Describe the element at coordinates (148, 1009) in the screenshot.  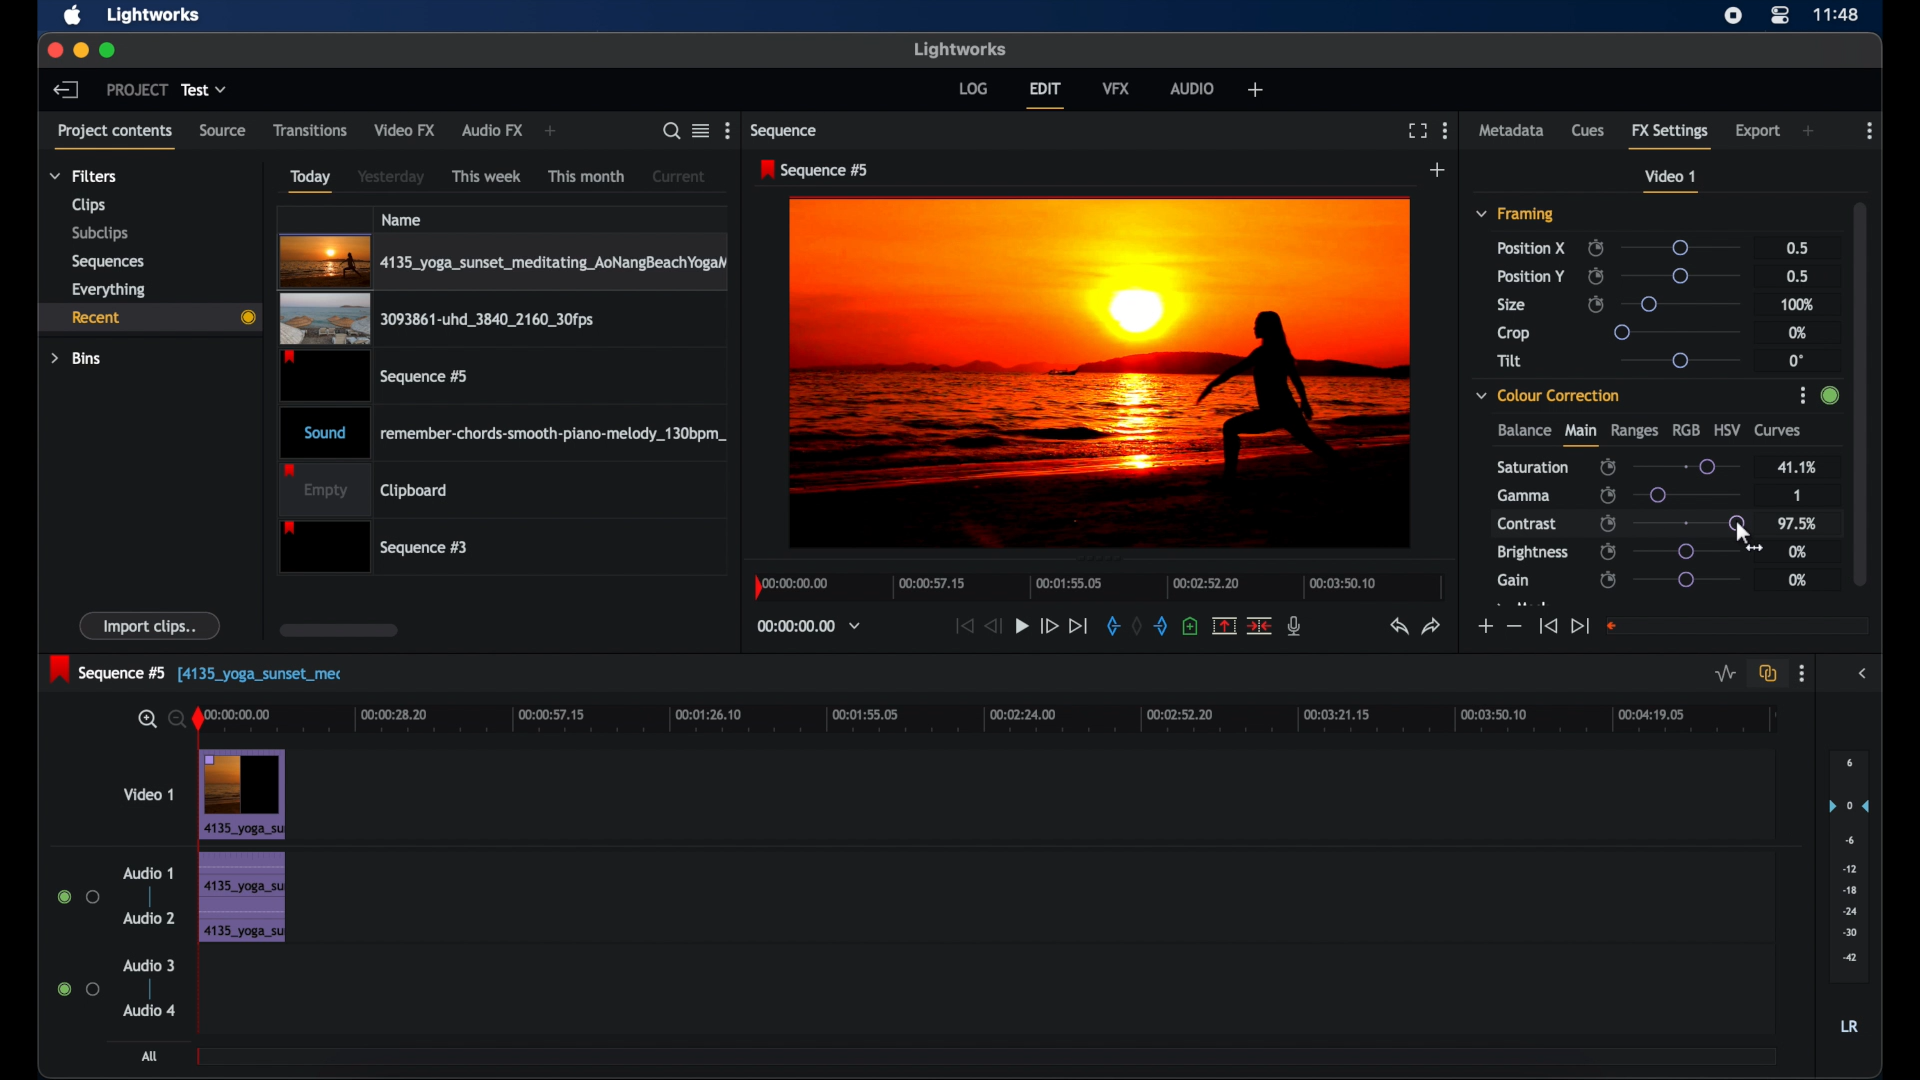
I see `audio 4` at that location.